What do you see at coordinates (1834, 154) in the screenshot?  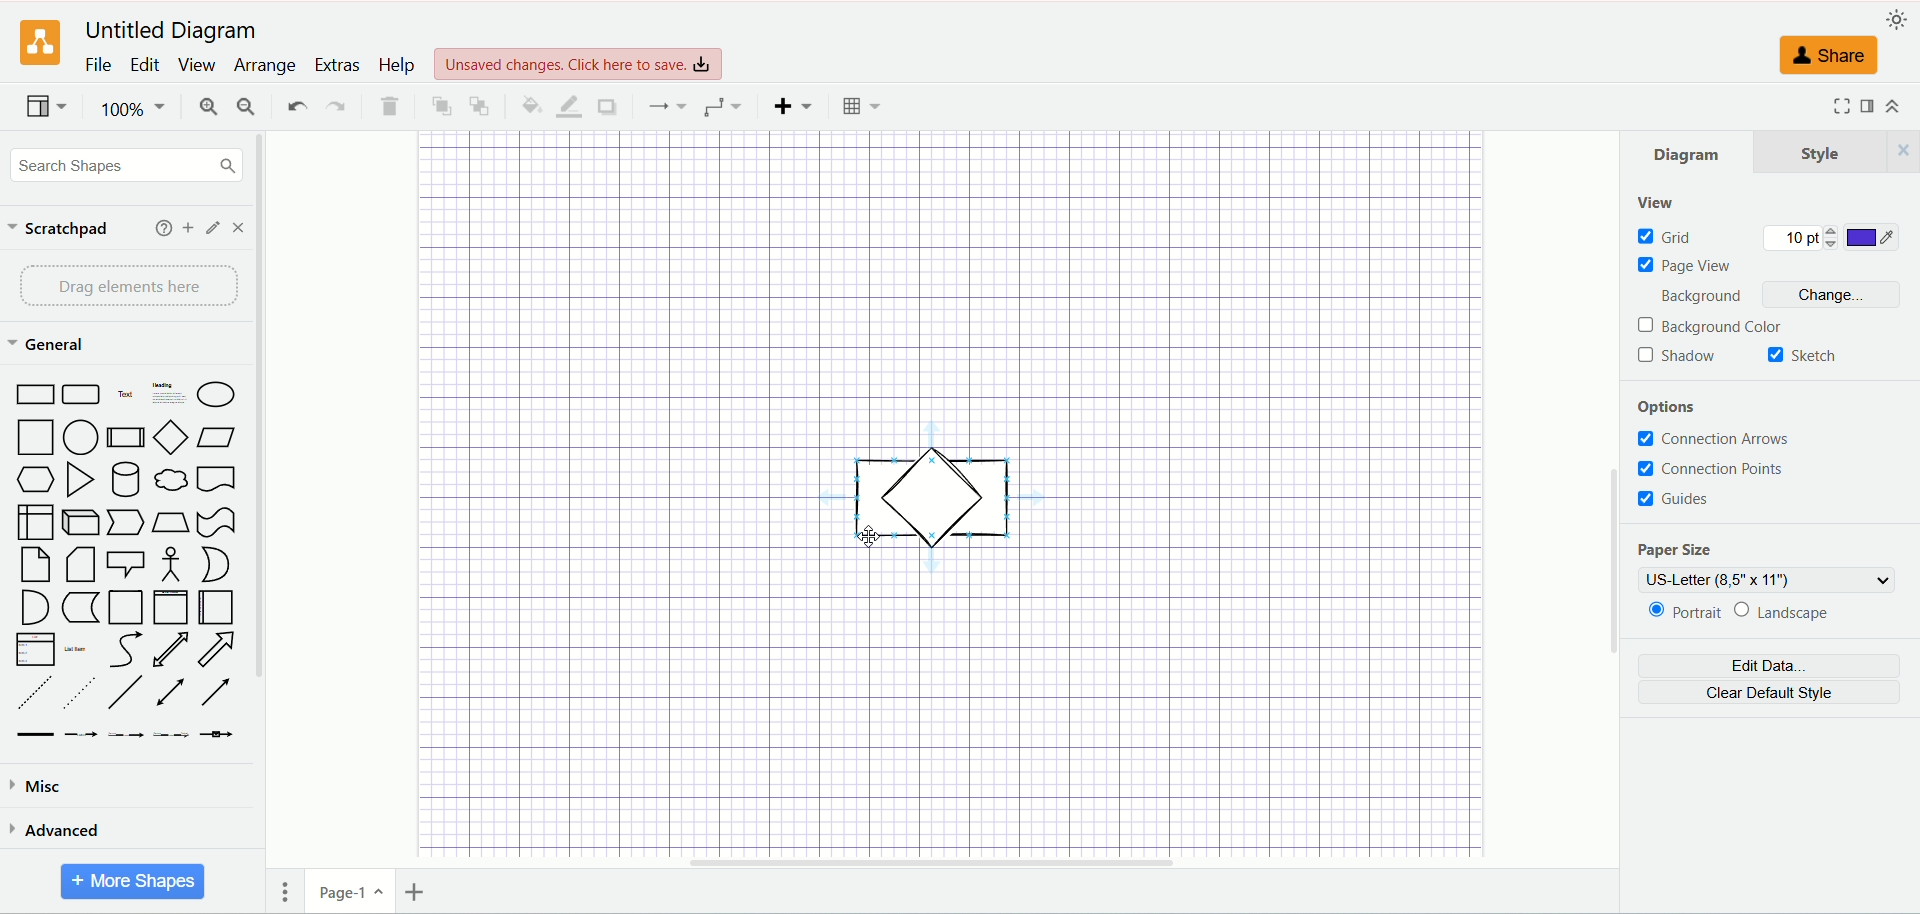 I see `style` at bounding box center [1834, 154].